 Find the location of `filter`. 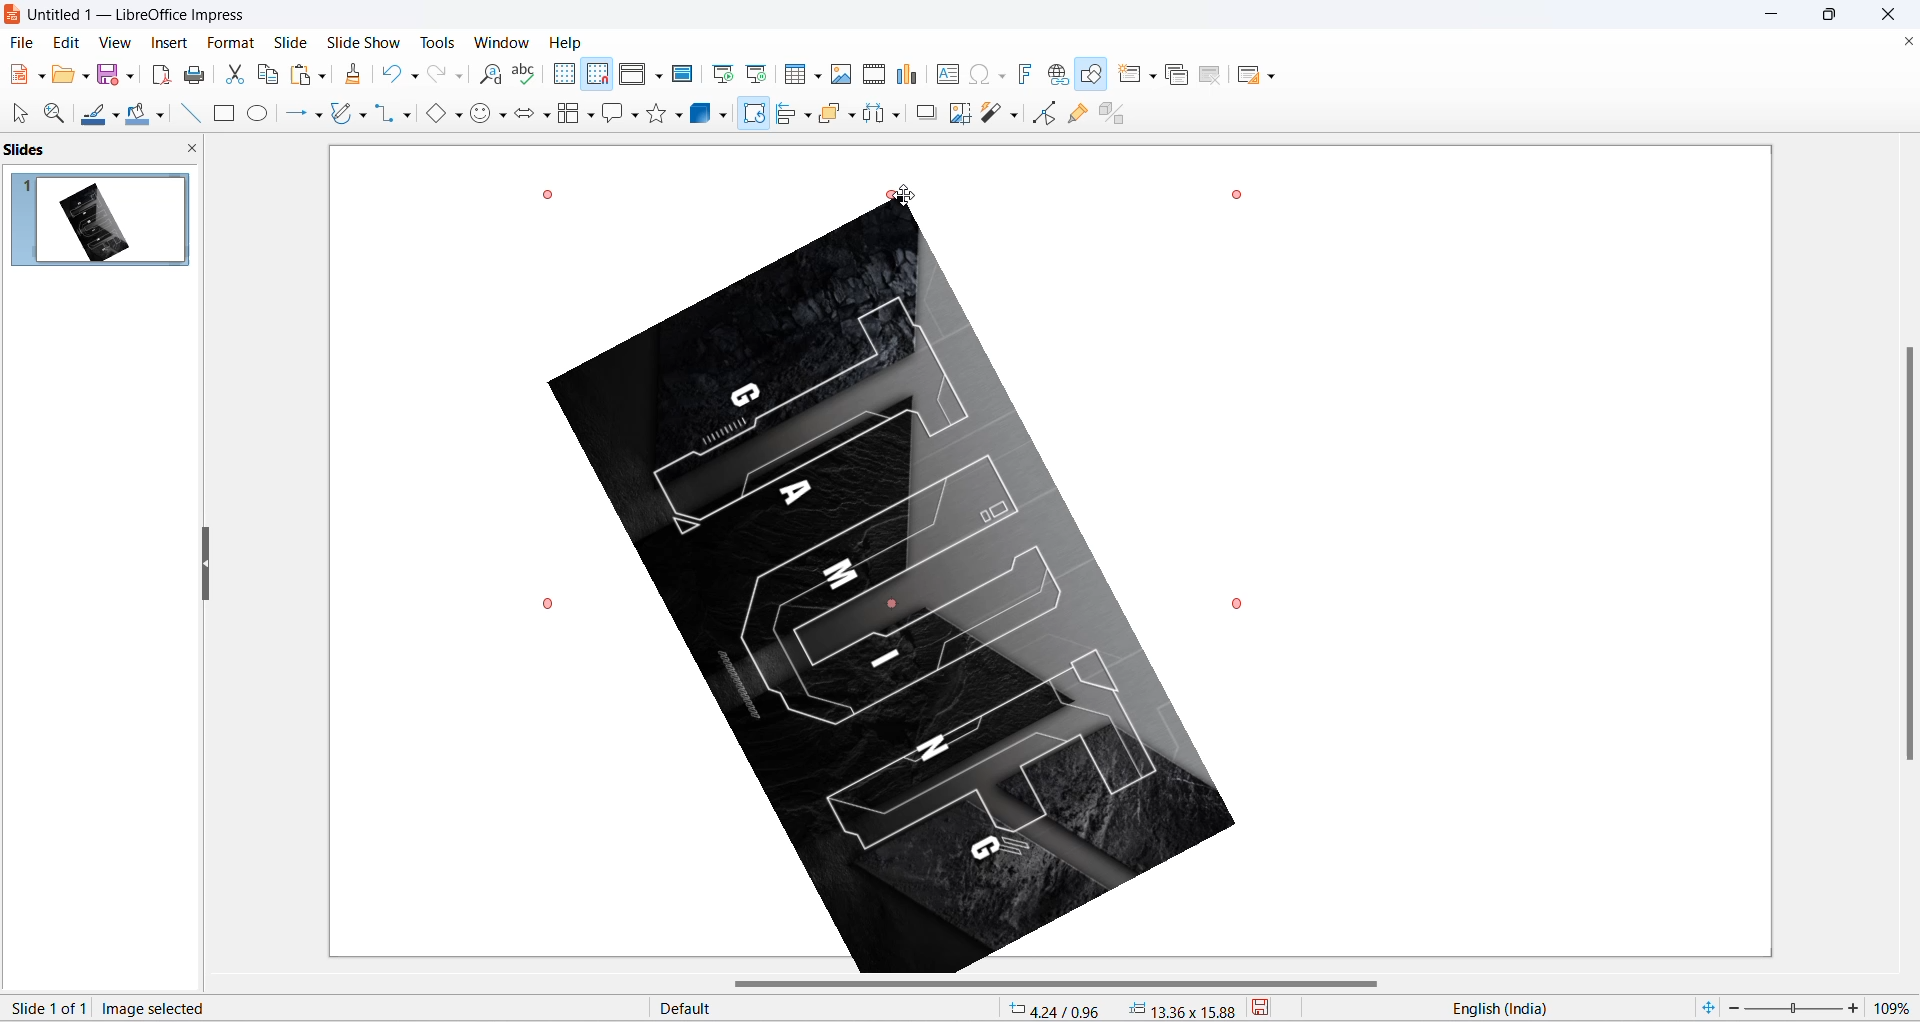

filter is located at coordinates (992, 115).